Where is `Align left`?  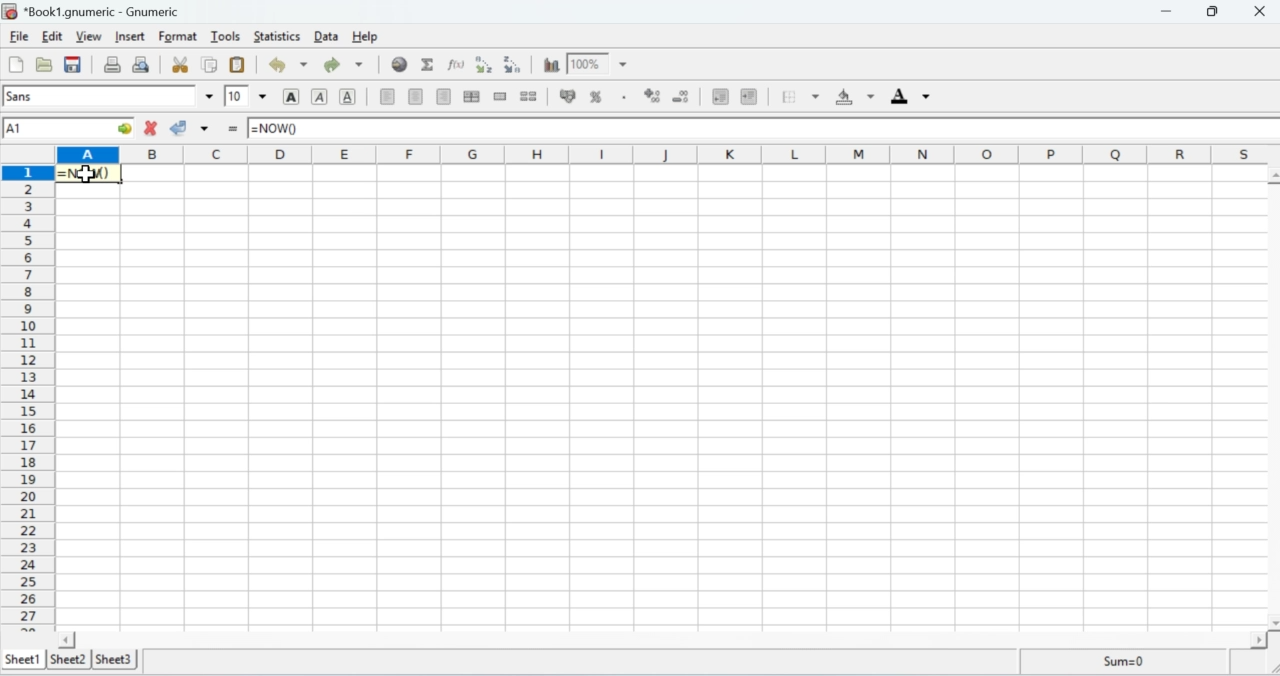
Align left is located at coordinates (384, 97).